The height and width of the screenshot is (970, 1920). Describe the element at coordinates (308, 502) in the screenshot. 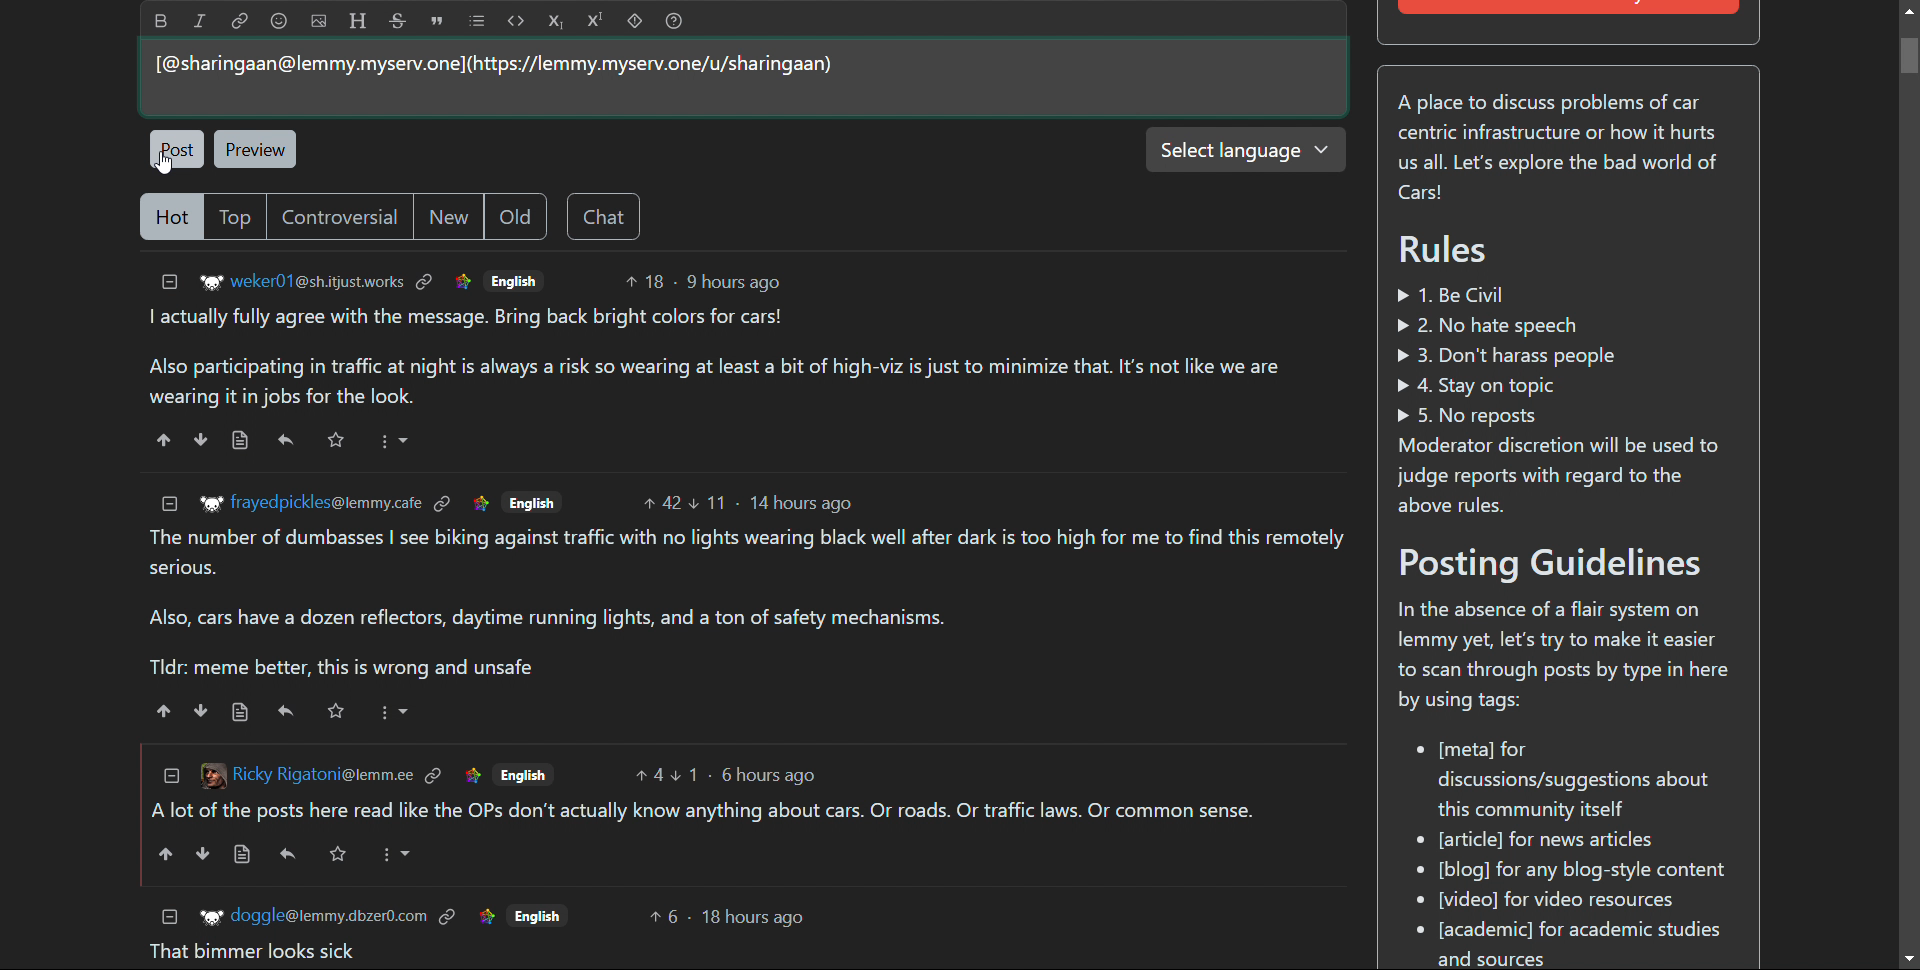

I see `Ww frayedpickles@lemmy.cafe` at that location.